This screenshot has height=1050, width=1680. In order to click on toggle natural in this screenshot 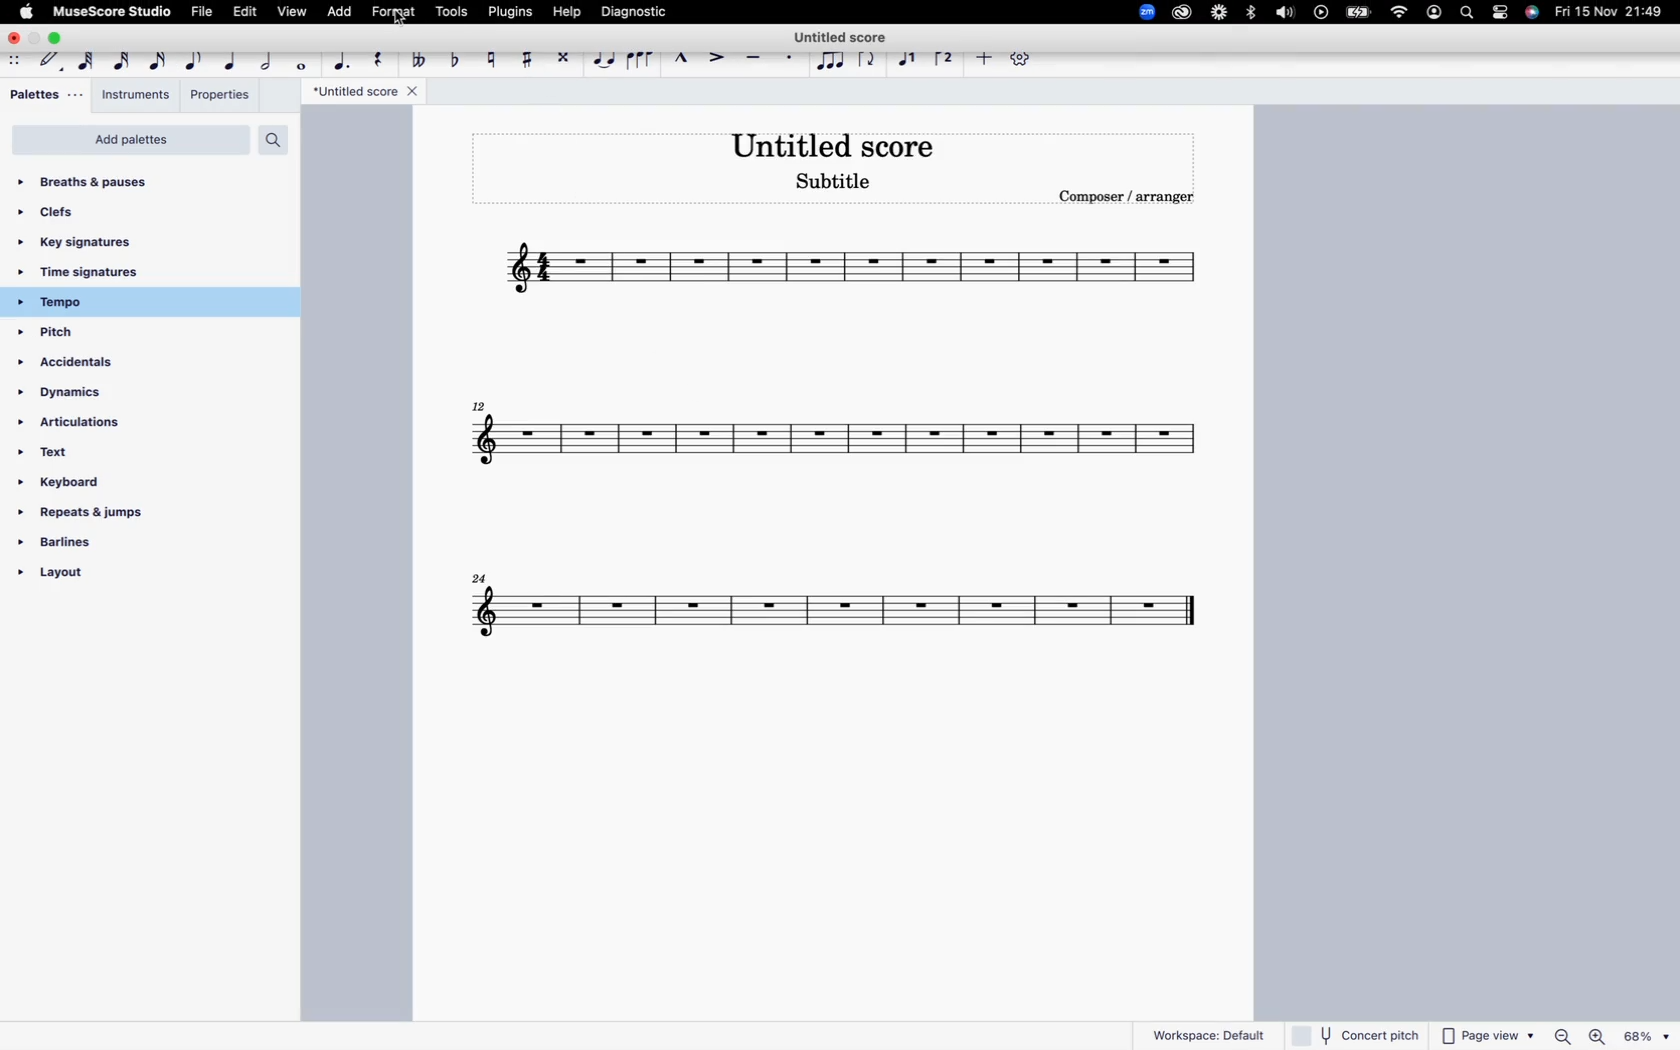, I will do `click(492, 61)`.